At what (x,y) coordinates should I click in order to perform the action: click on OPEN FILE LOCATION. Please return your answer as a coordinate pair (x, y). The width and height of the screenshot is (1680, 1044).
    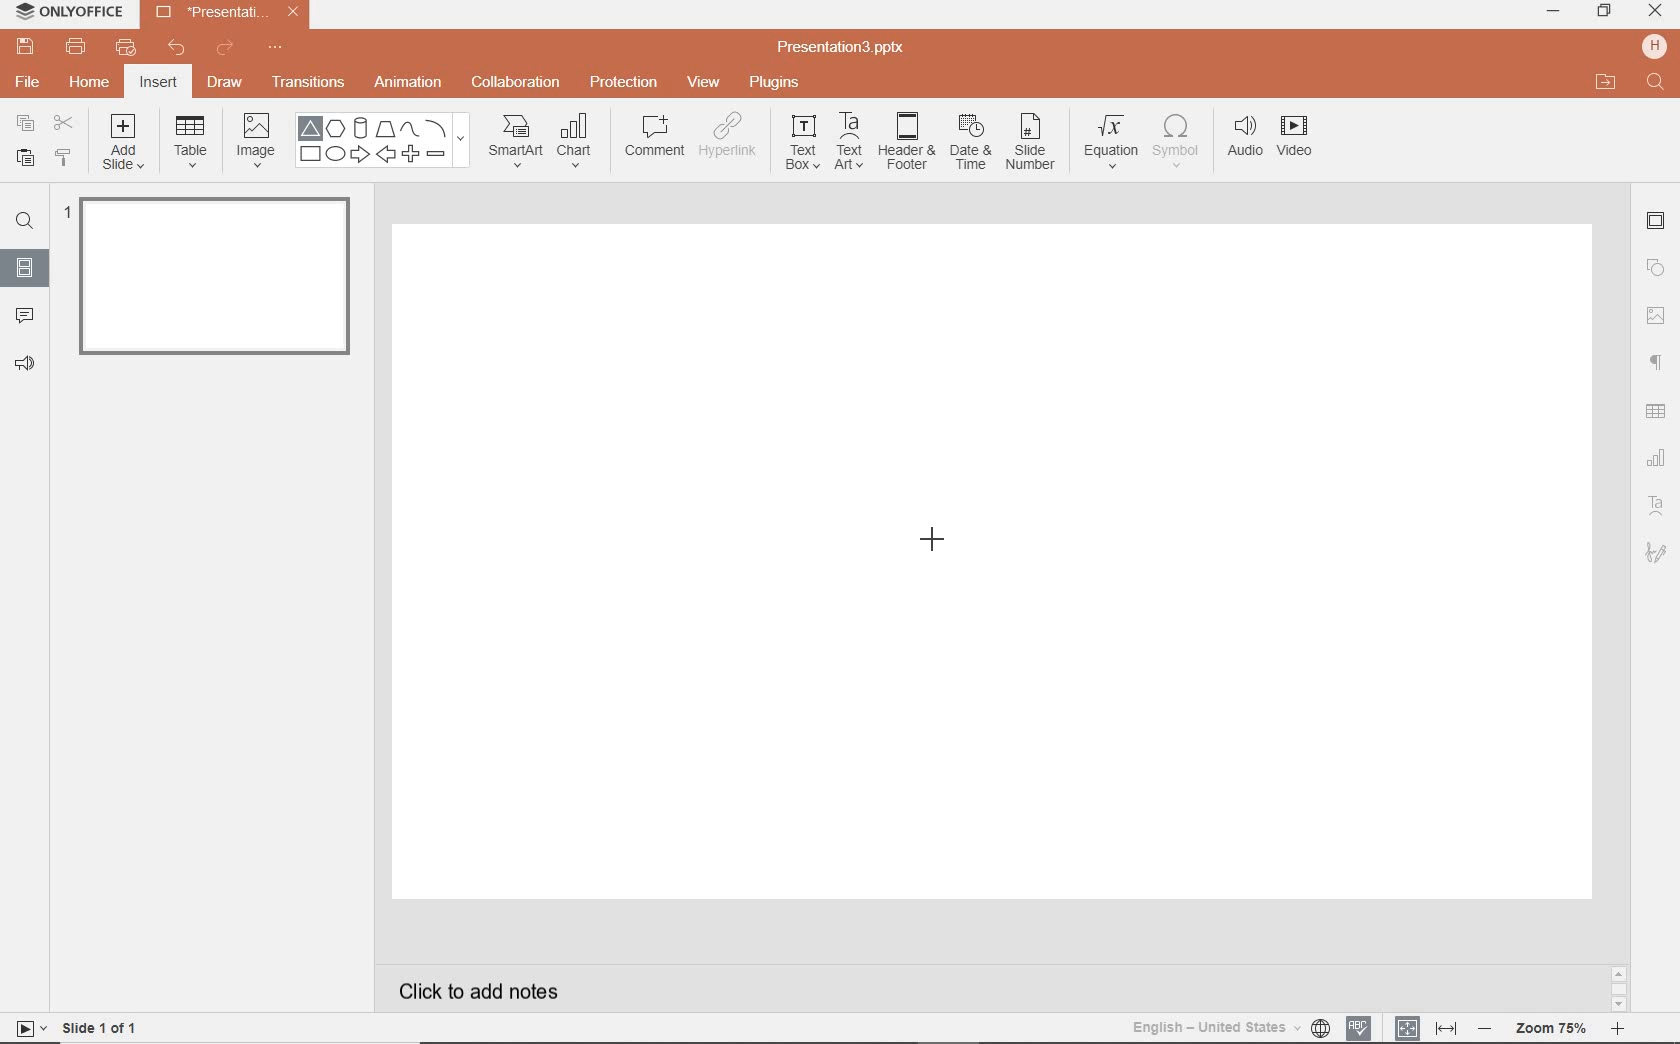
    Looking at the image, I should click on (1606, 82).